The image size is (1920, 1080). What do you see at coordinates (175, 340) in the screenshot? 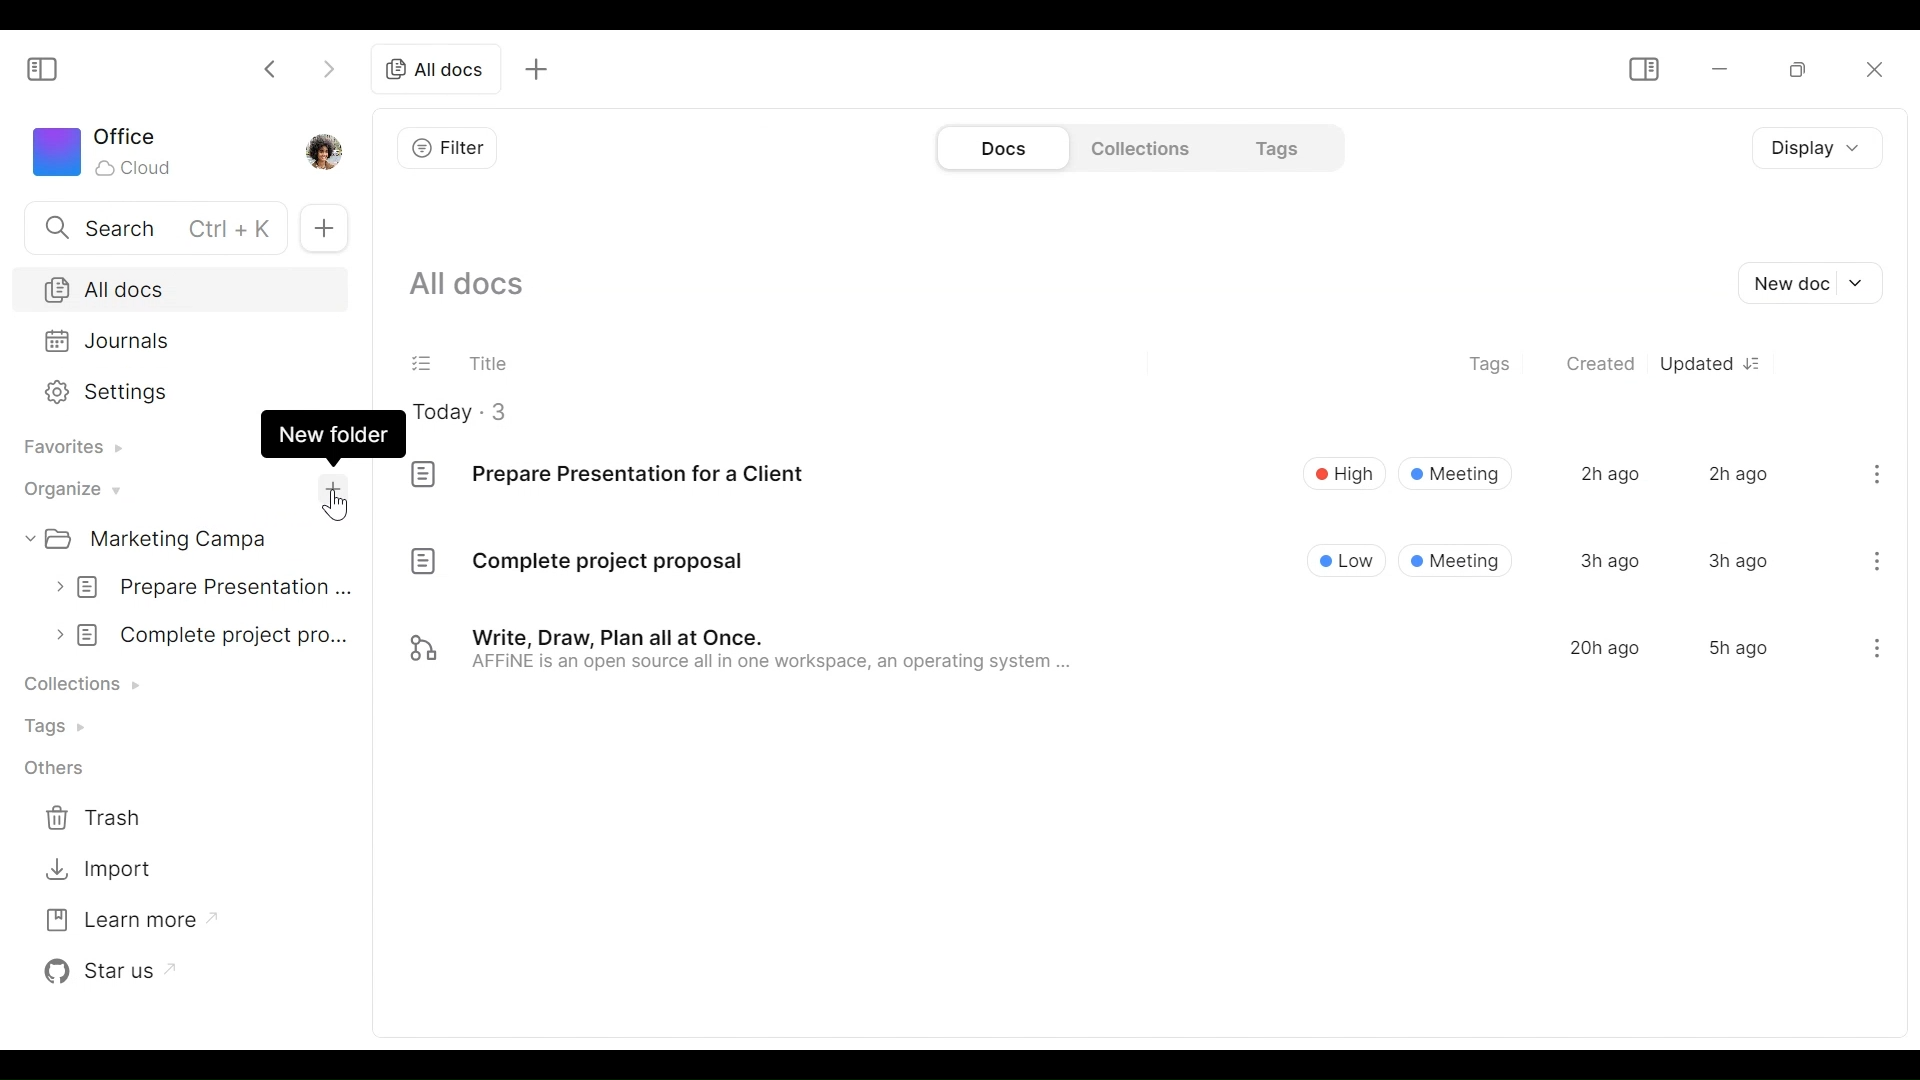
I see `Journals` at bounding box center [175, 340].